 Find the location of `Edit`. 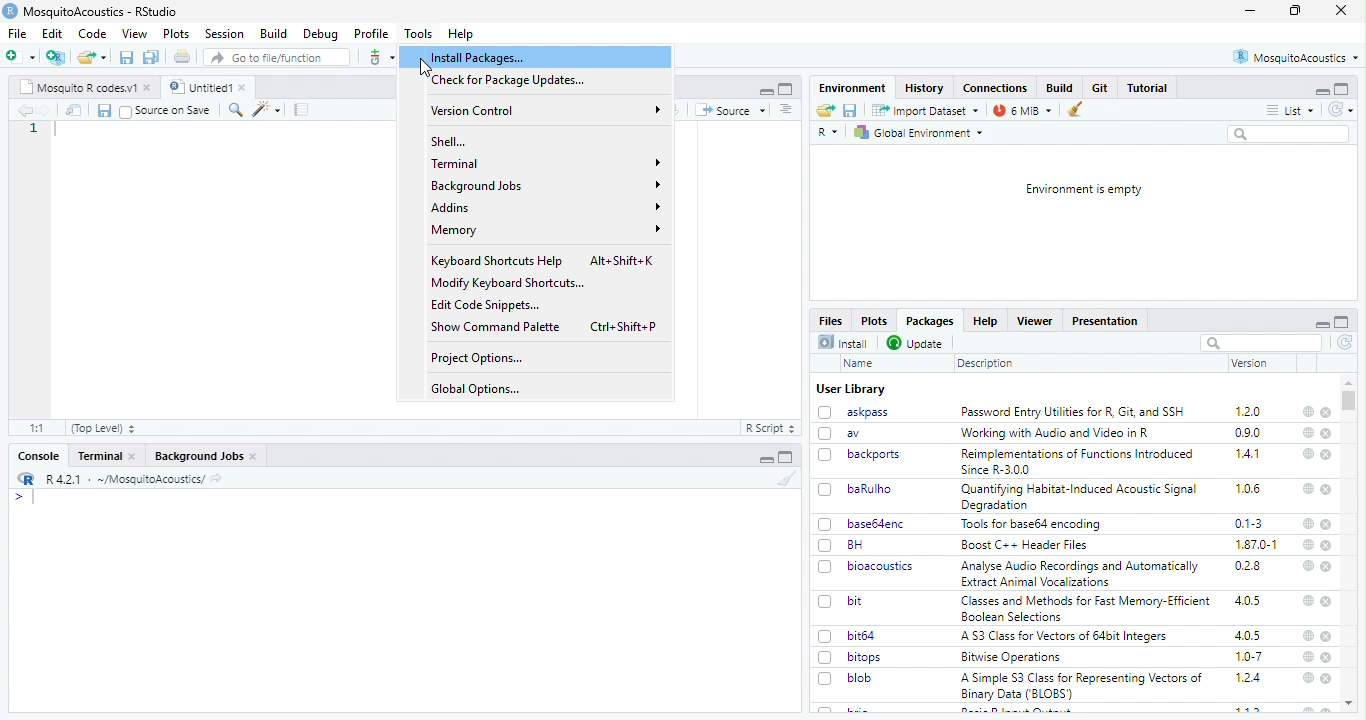

Edit is located at coordinates (54, 33).